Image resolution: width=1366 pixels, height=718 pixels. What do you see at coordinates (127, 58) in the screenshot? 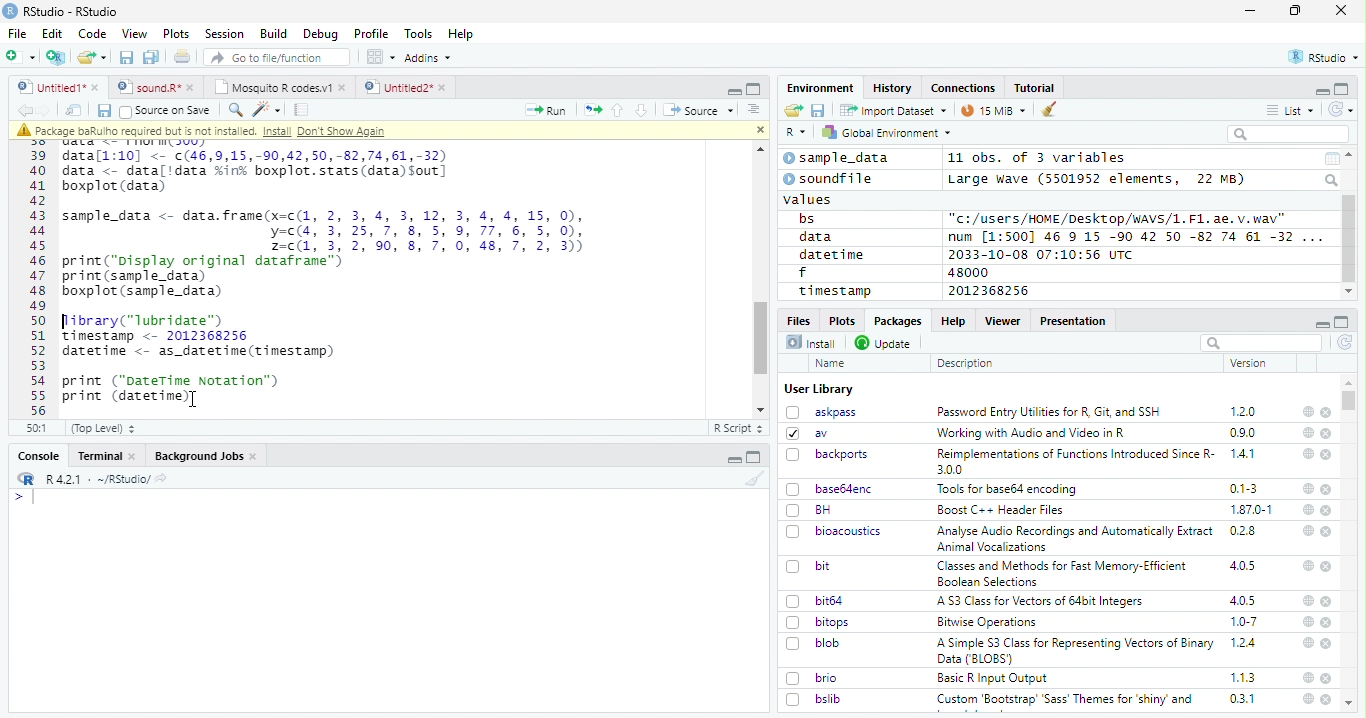
I see `Save the current document` at bounding box center [127, 58].